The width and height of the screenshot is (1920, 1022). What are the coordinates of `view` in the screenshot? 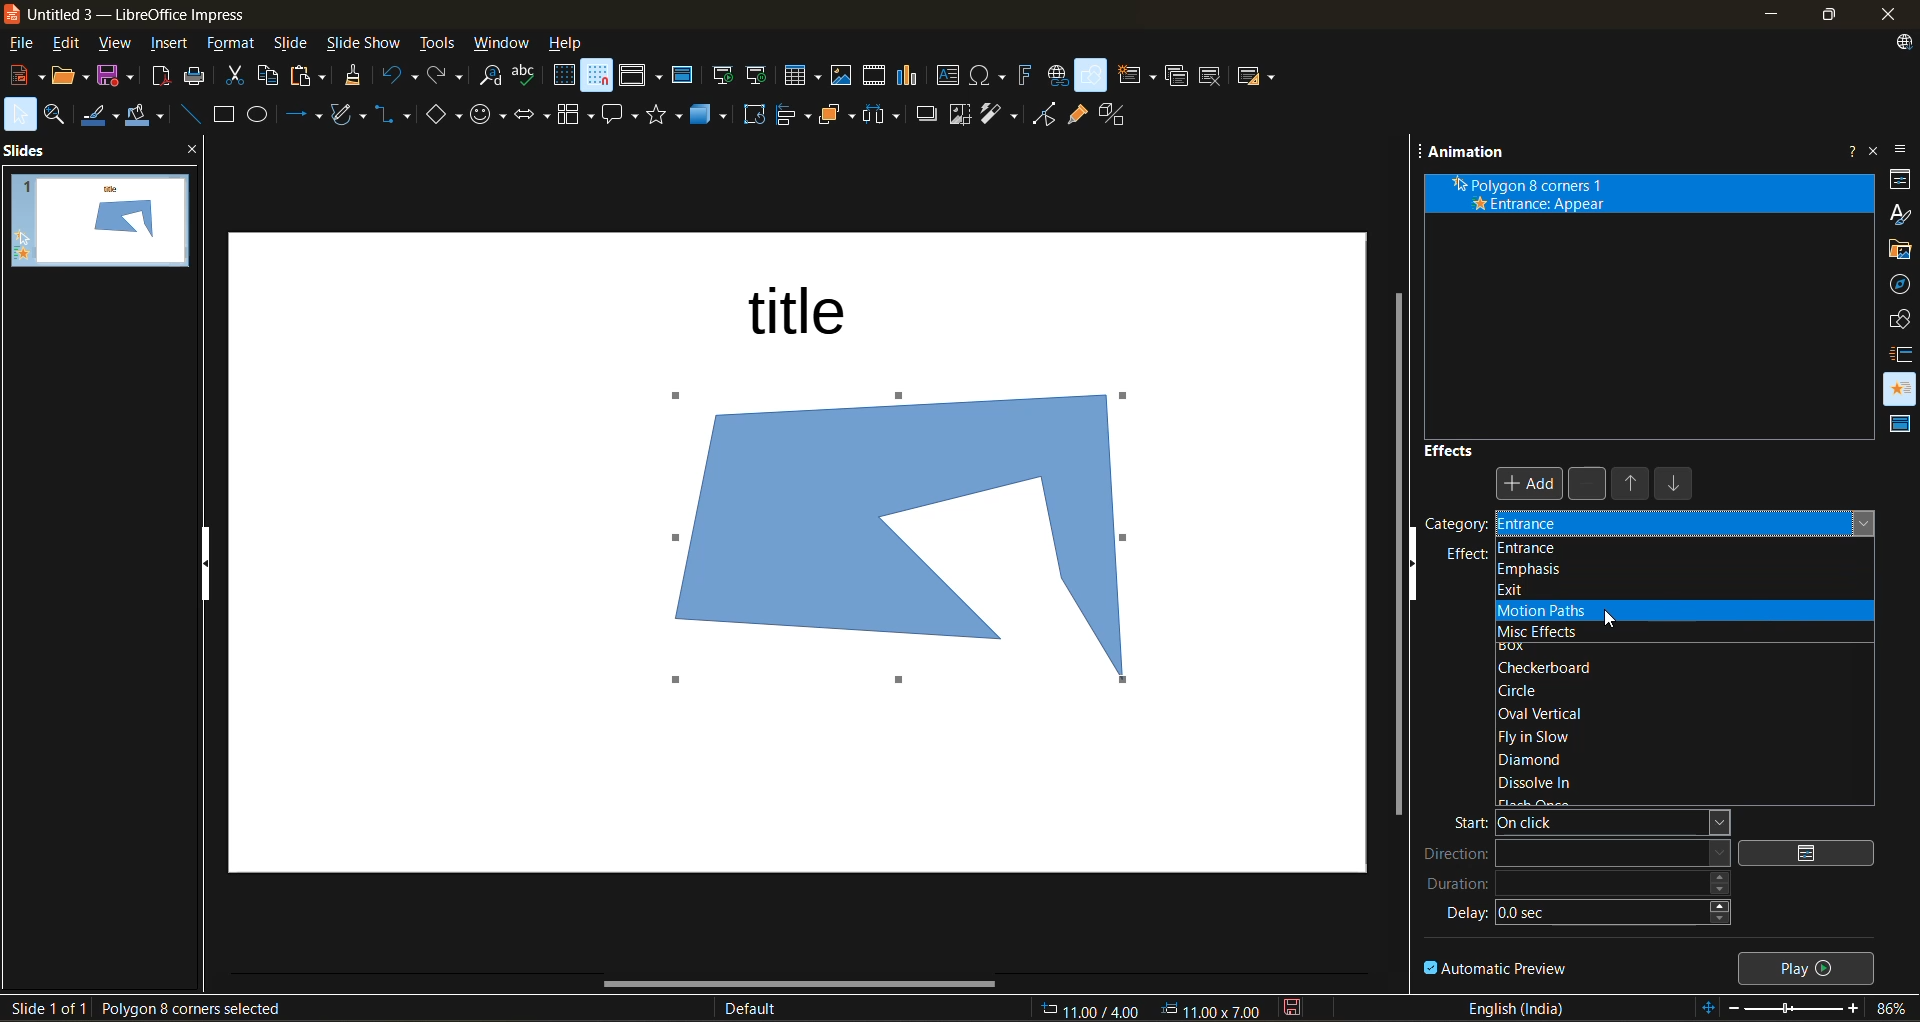 It's located at (115, 46).